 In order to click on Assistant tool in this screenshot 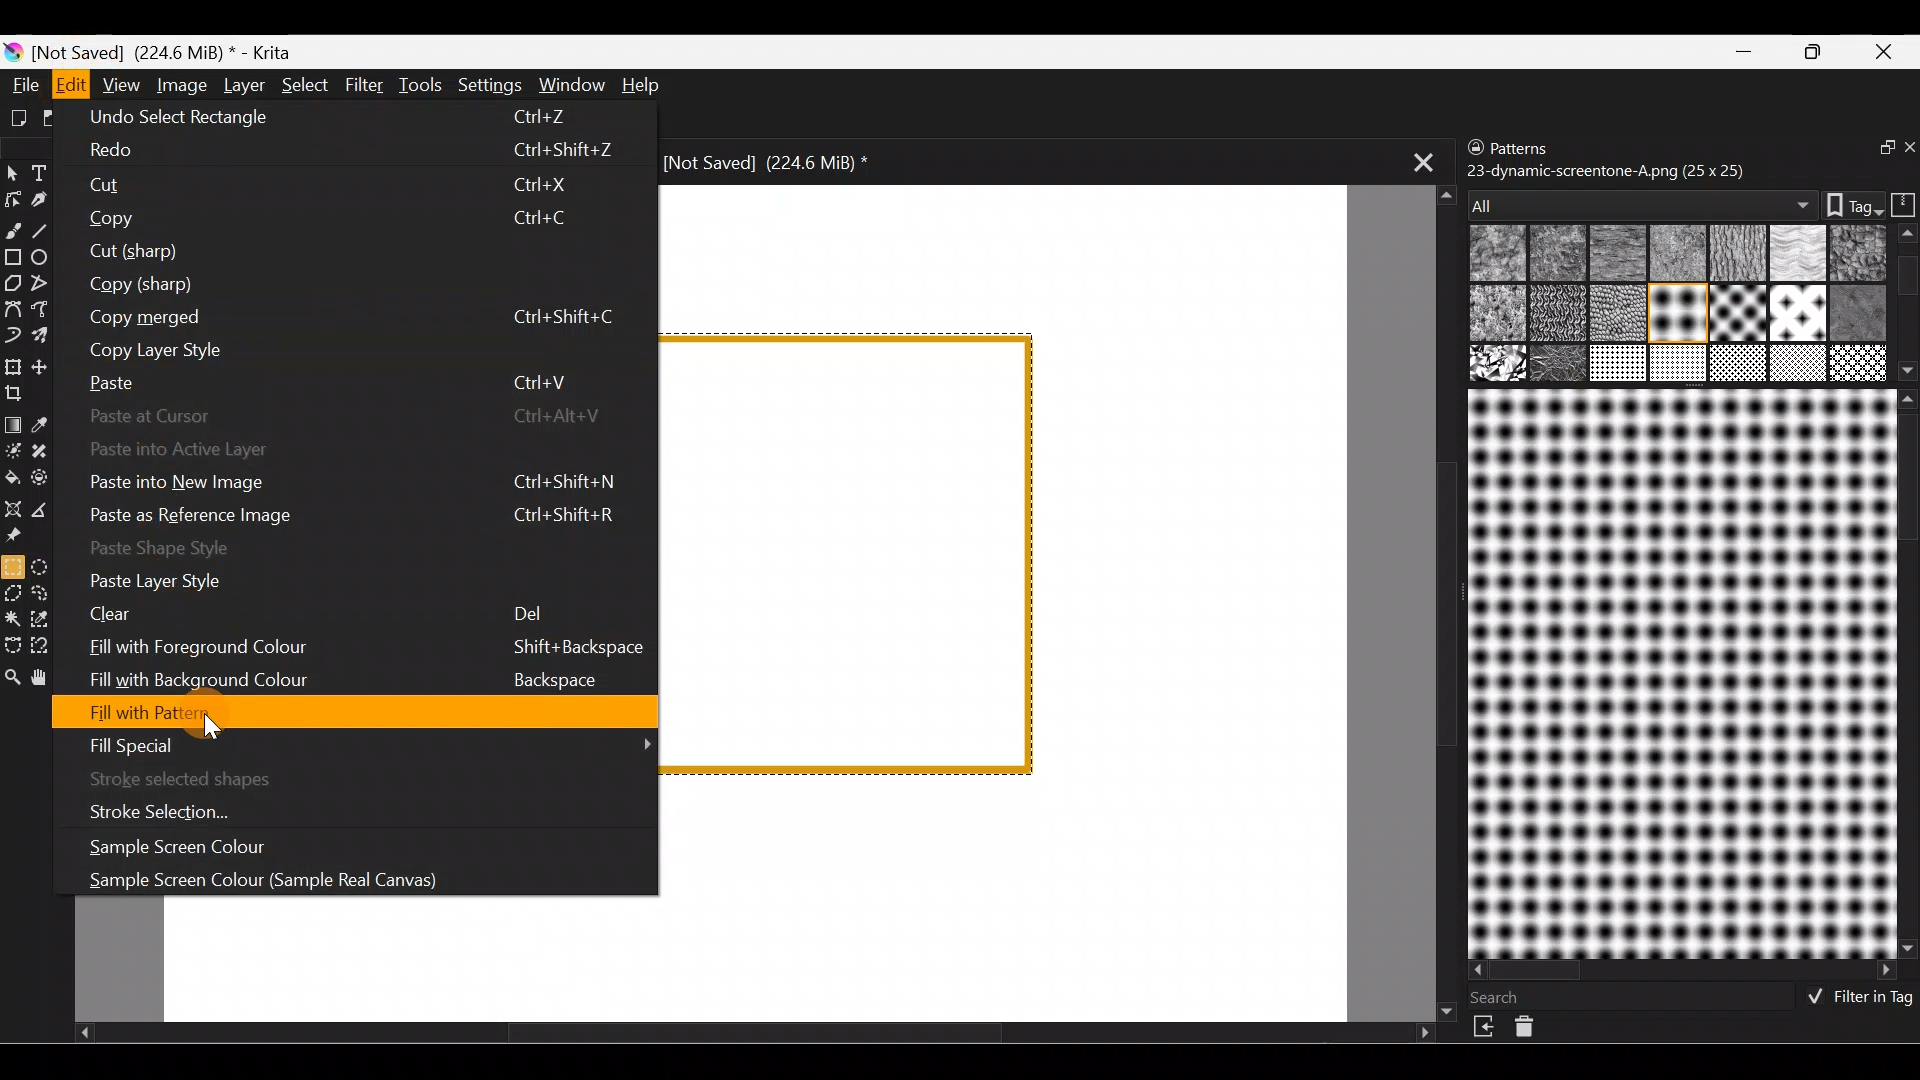, I will do `click(14, 507)`.